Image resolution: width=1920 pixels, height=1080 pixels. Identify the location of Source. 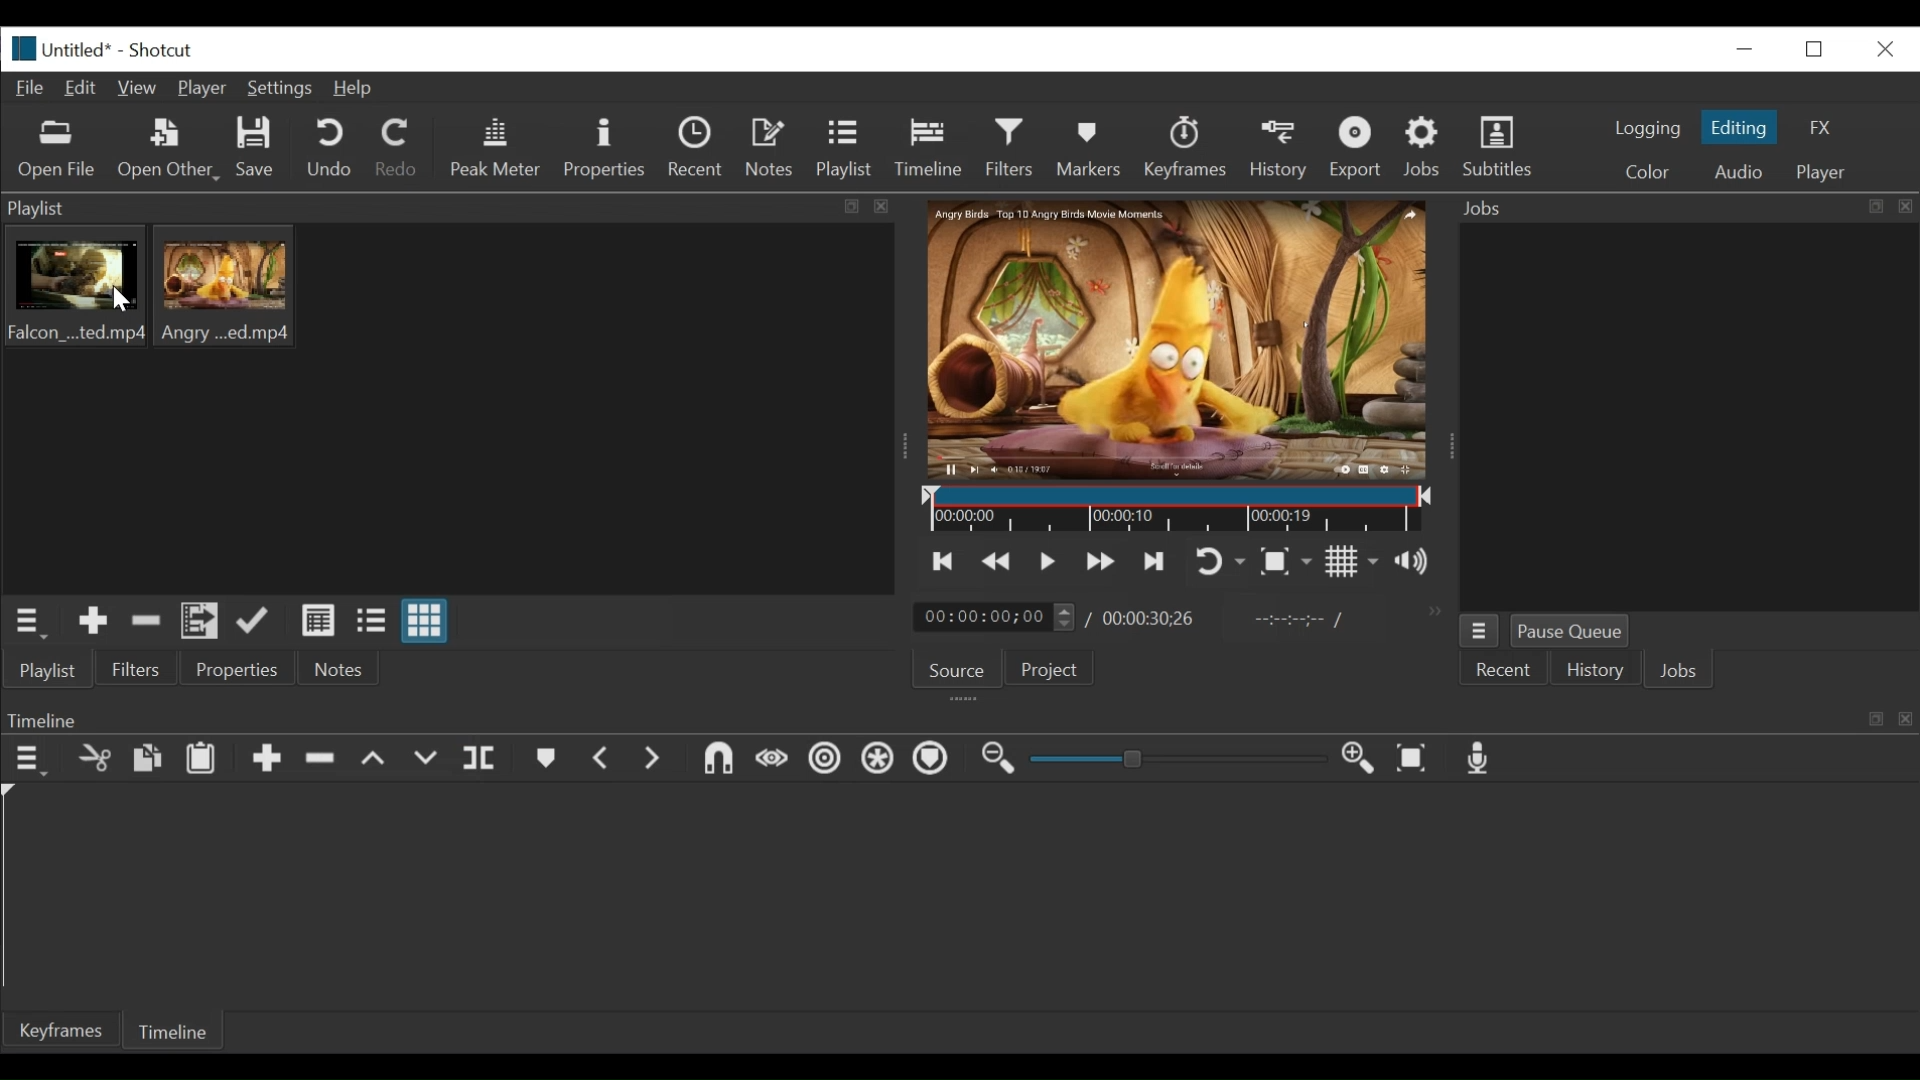
(955, 673).